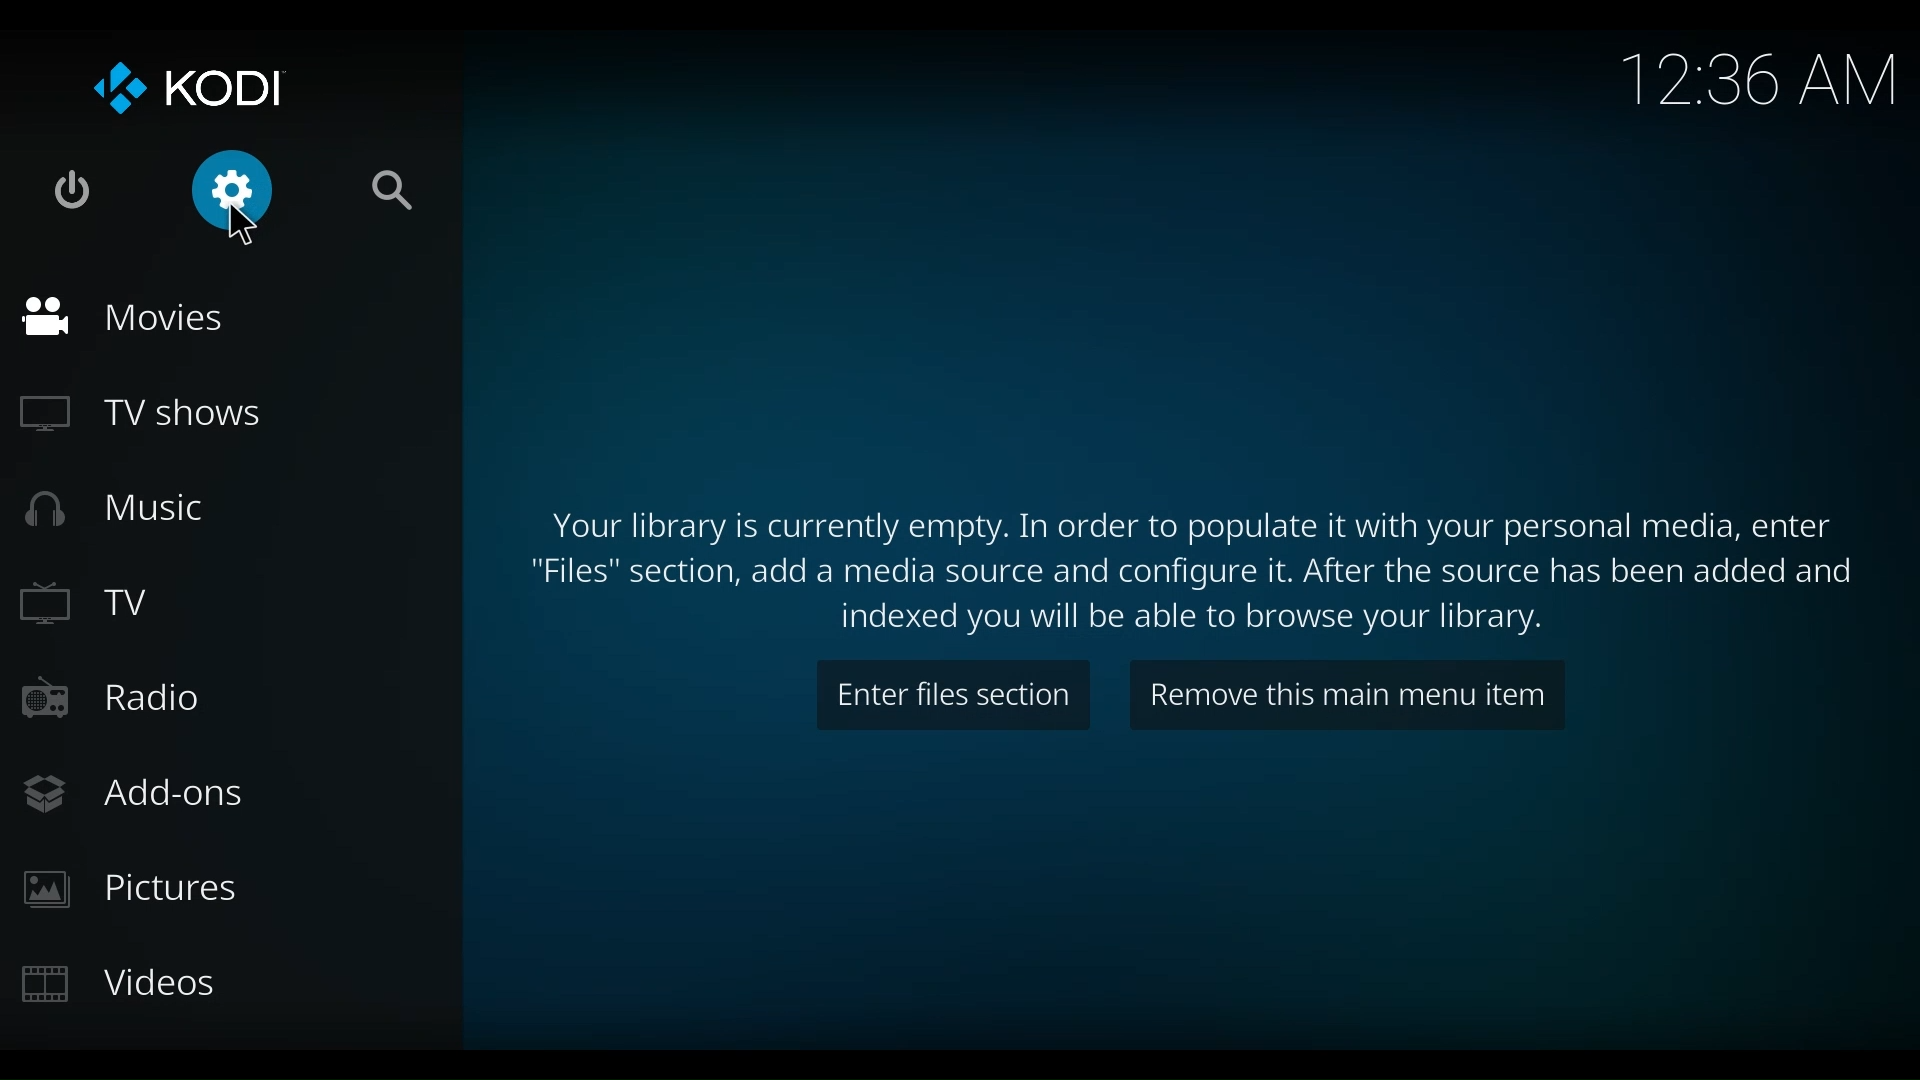  What do you see at coordinates (391, 196) in the screenshot?
I see `Search` at bounding box center [391, 196].